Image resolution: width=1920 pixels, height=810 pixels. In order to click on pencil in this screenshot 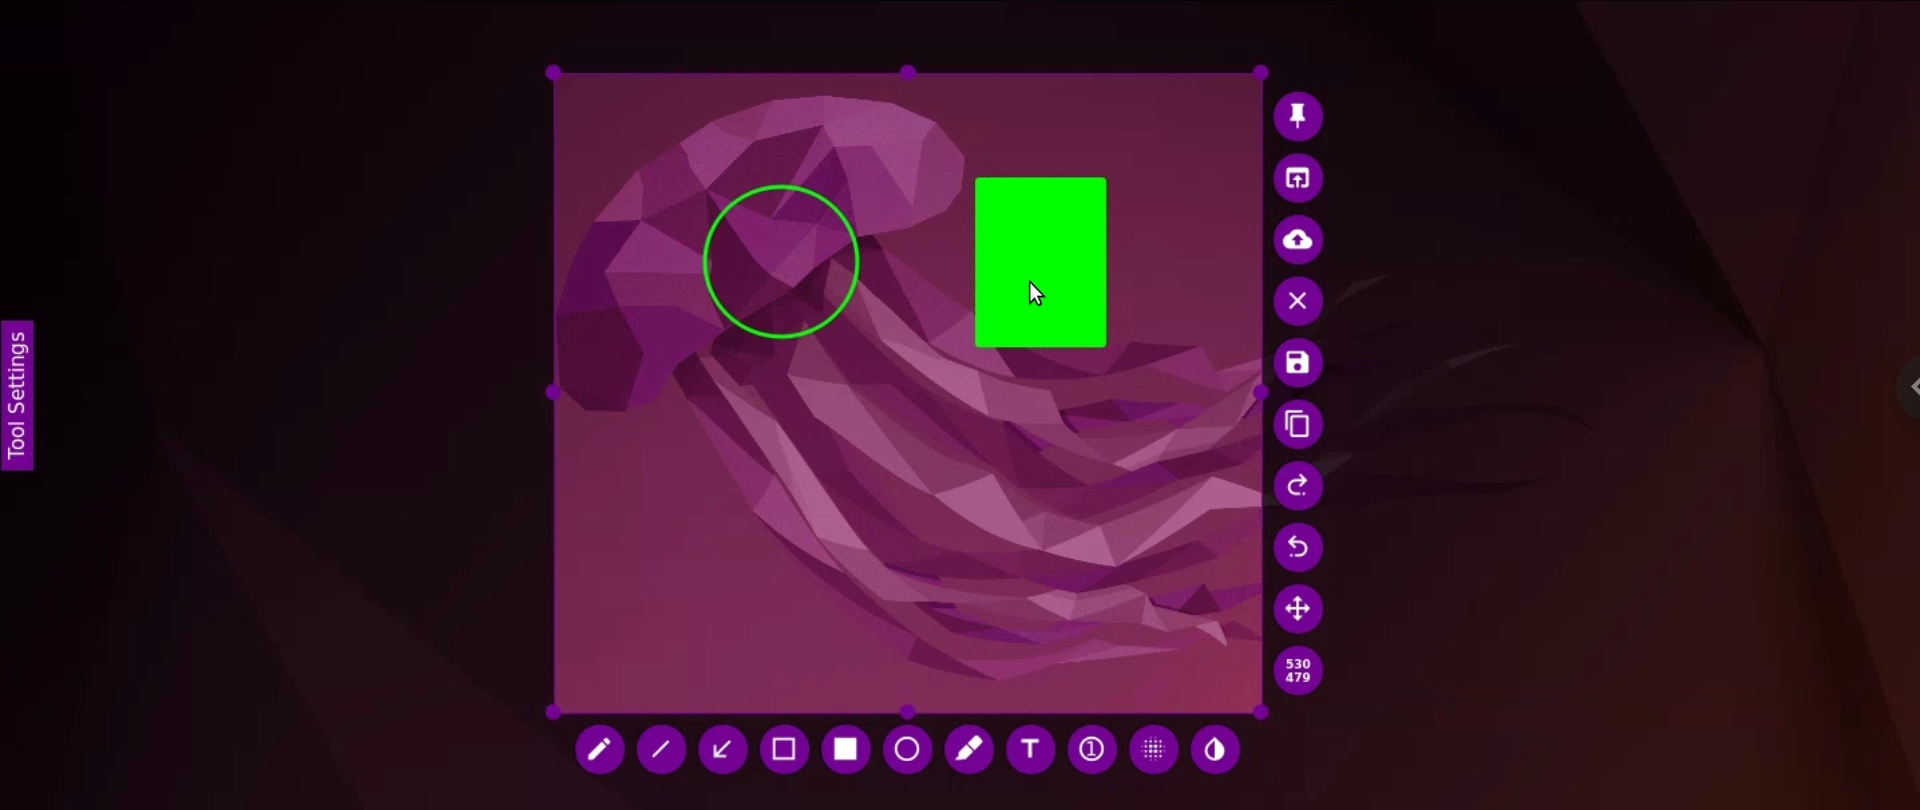, I will do `click(602, 750)`.